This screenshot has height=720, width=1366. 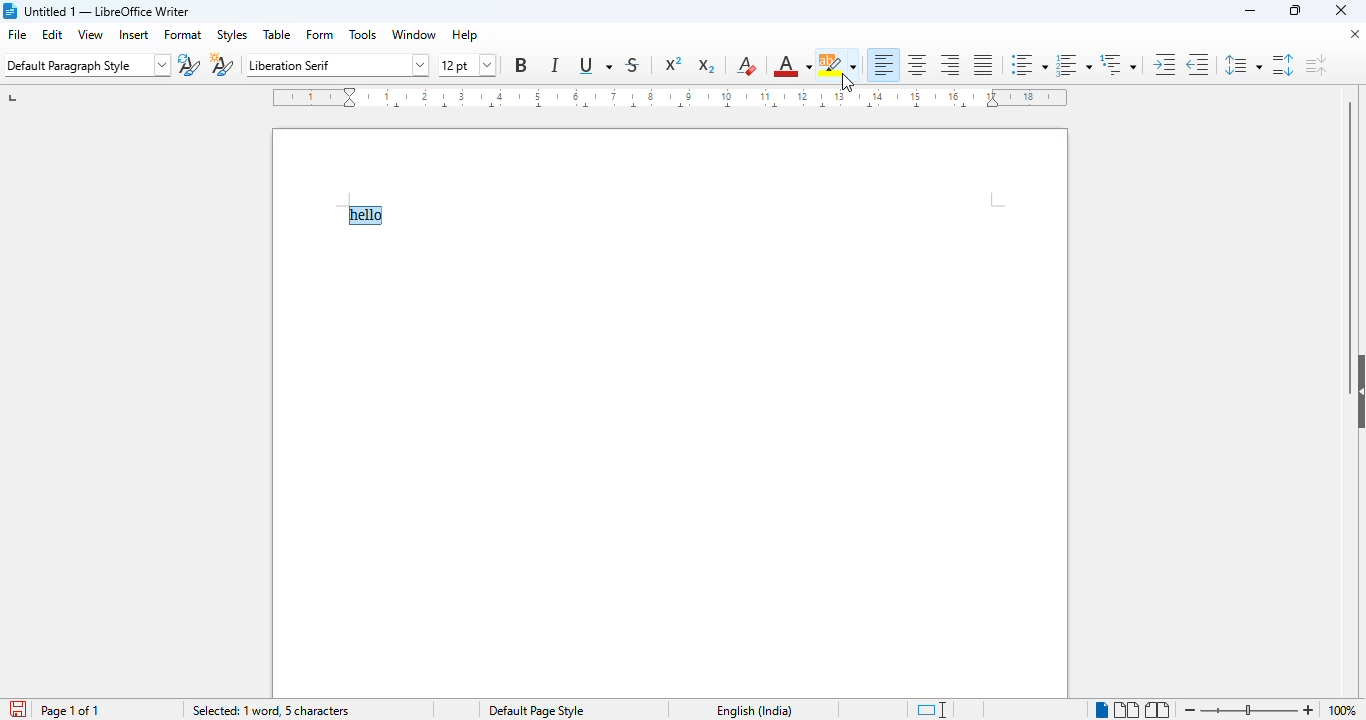 I want to click on default page style, so click(x=528, y=711).